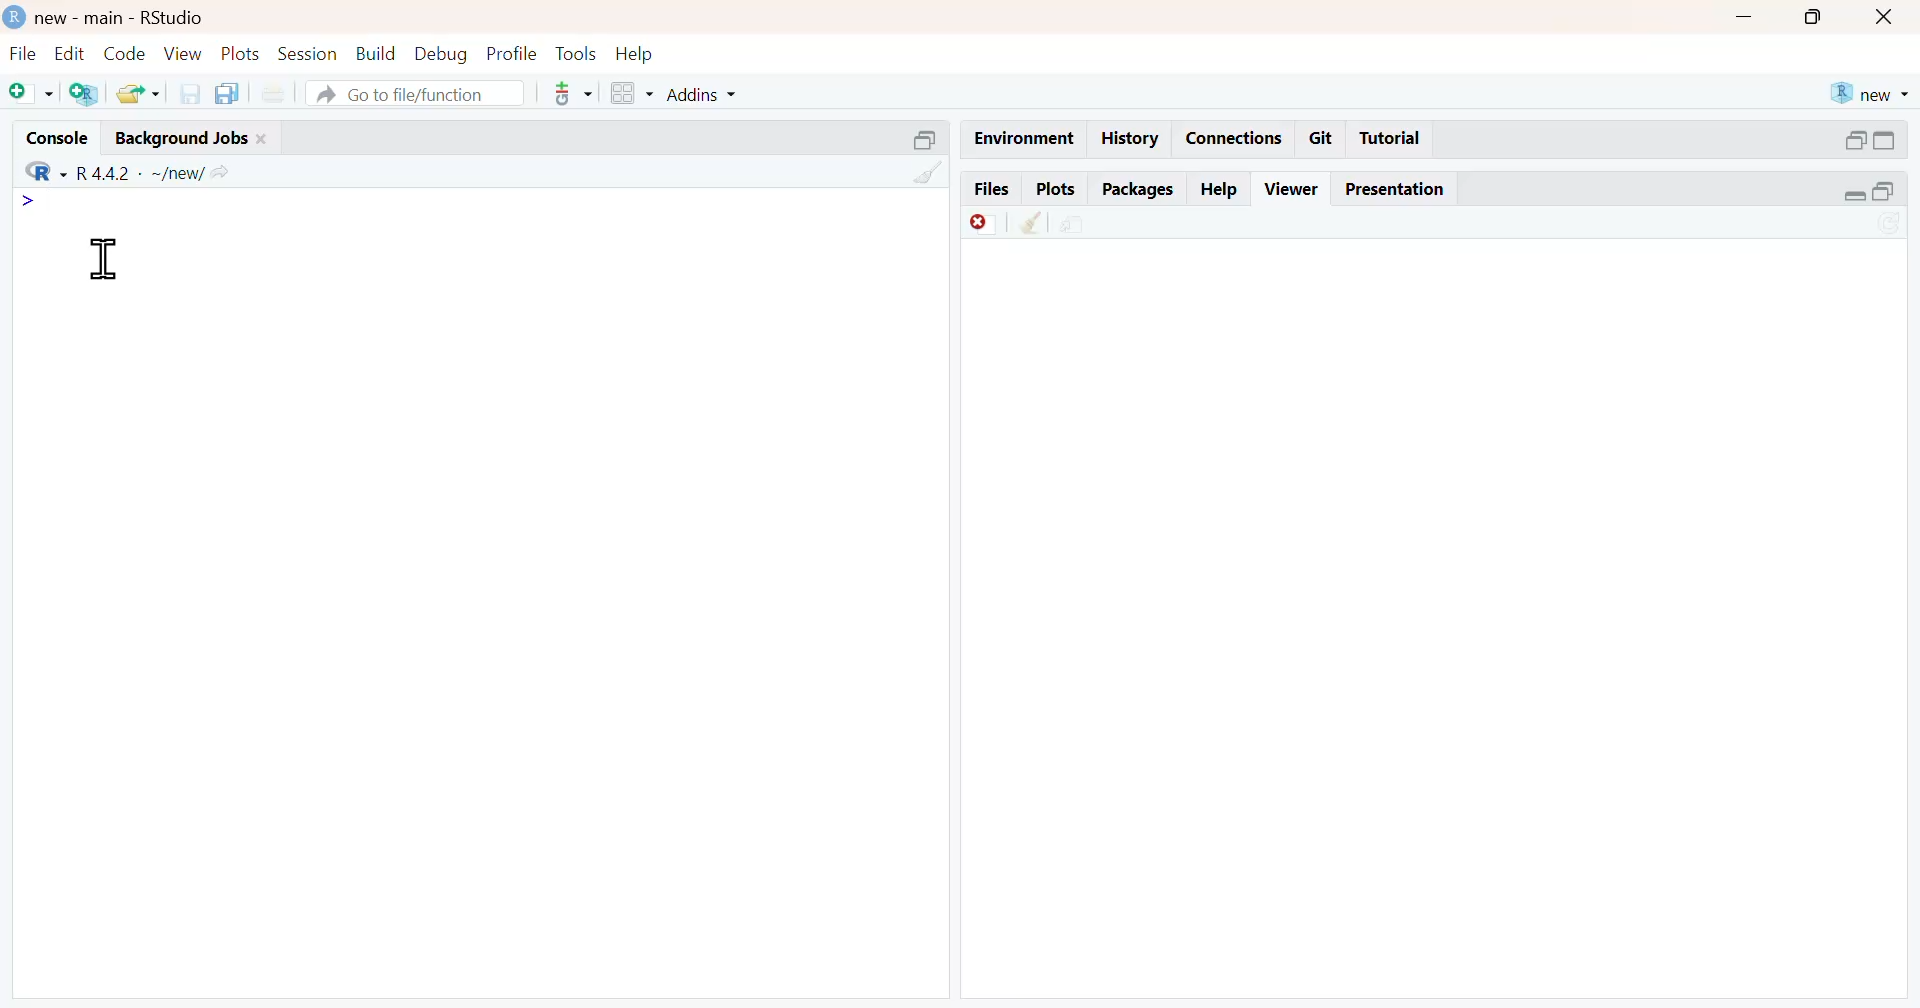 Image resolution: width=1920 pixels, height=1008 pixels. Describe the element at coordinates (575, 52) in the screenshot. I see `tools` at that location.